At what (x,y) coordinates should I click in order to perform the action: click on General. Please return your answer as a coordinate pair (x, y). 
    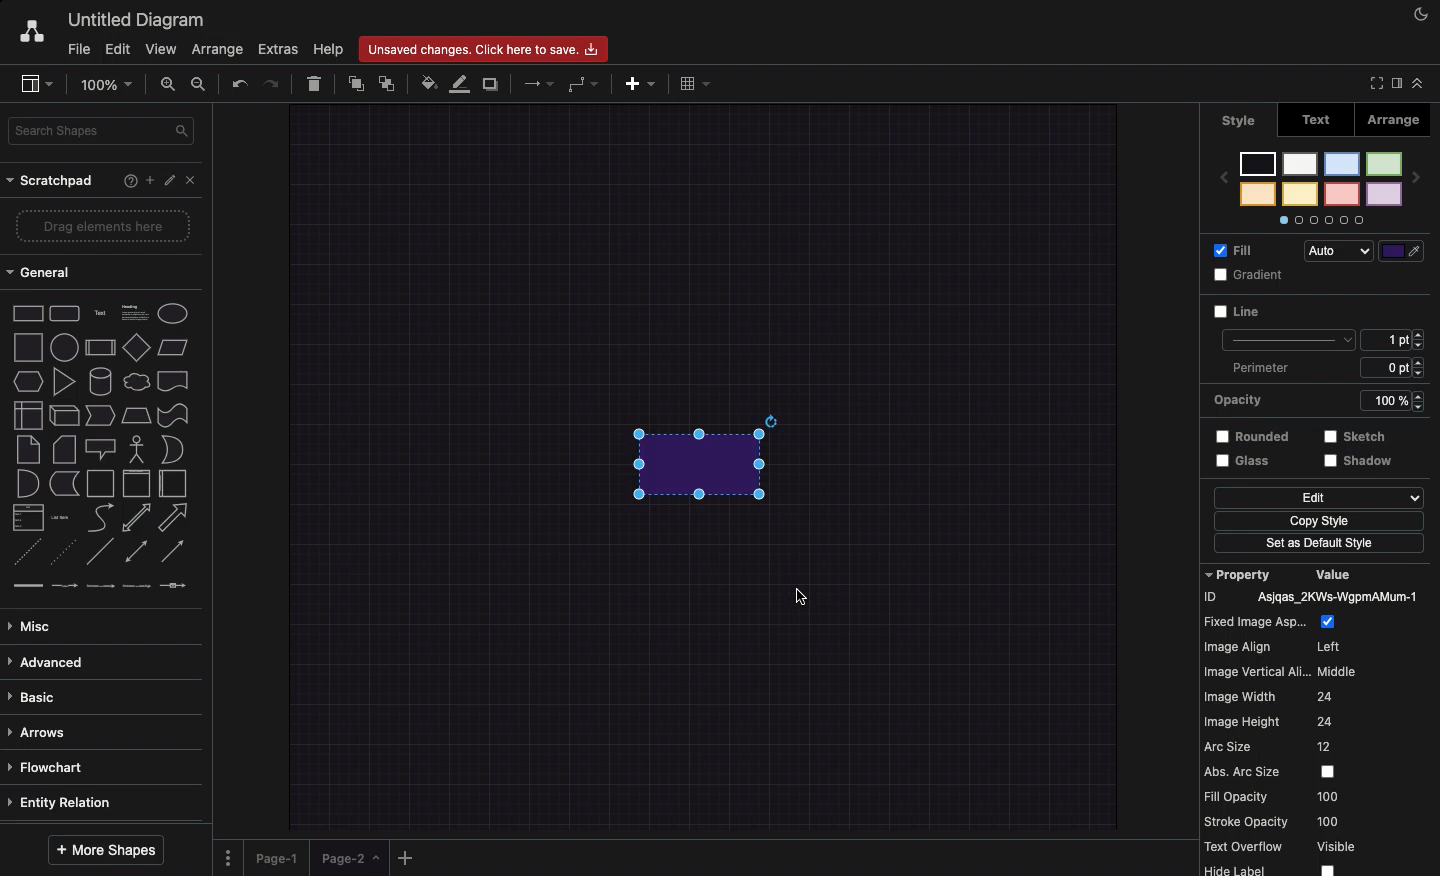
    Looking at the image, I should click on (41, 275).